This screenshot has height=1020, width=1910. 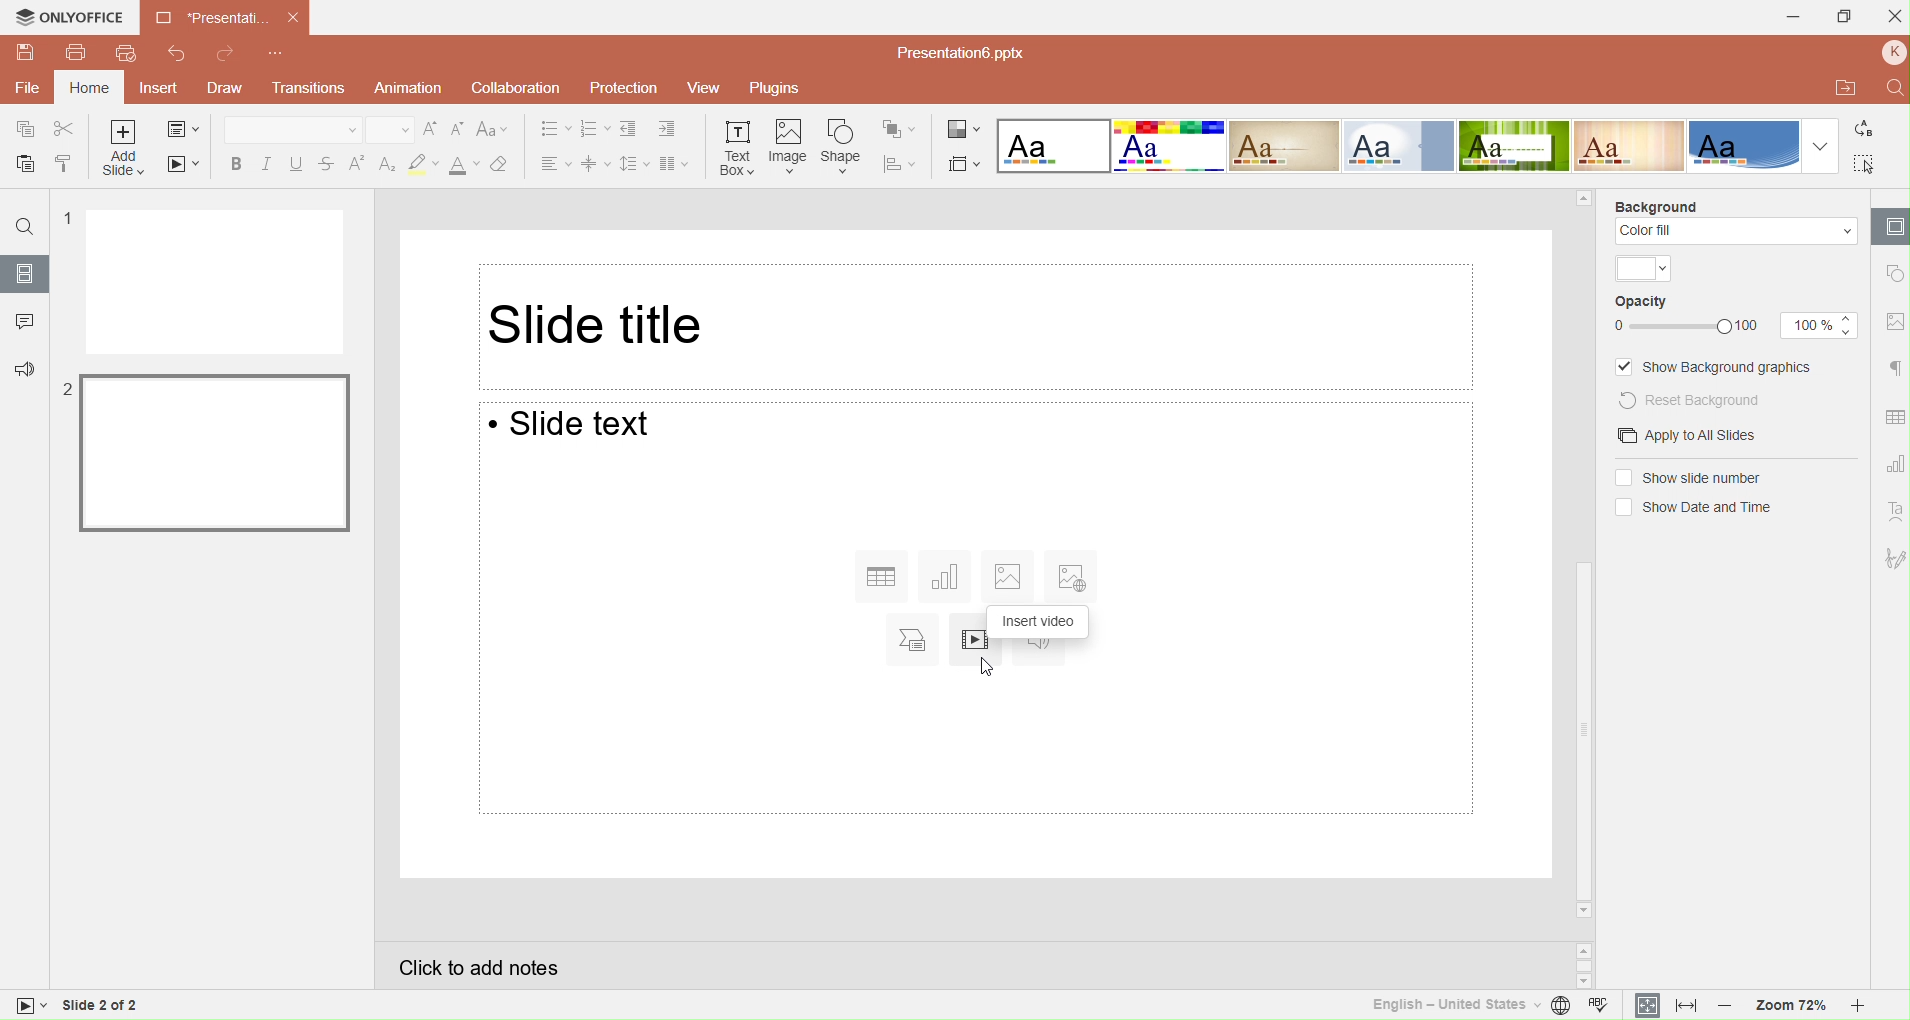 I want to click on Open file location, so click(x=1845, y=89).